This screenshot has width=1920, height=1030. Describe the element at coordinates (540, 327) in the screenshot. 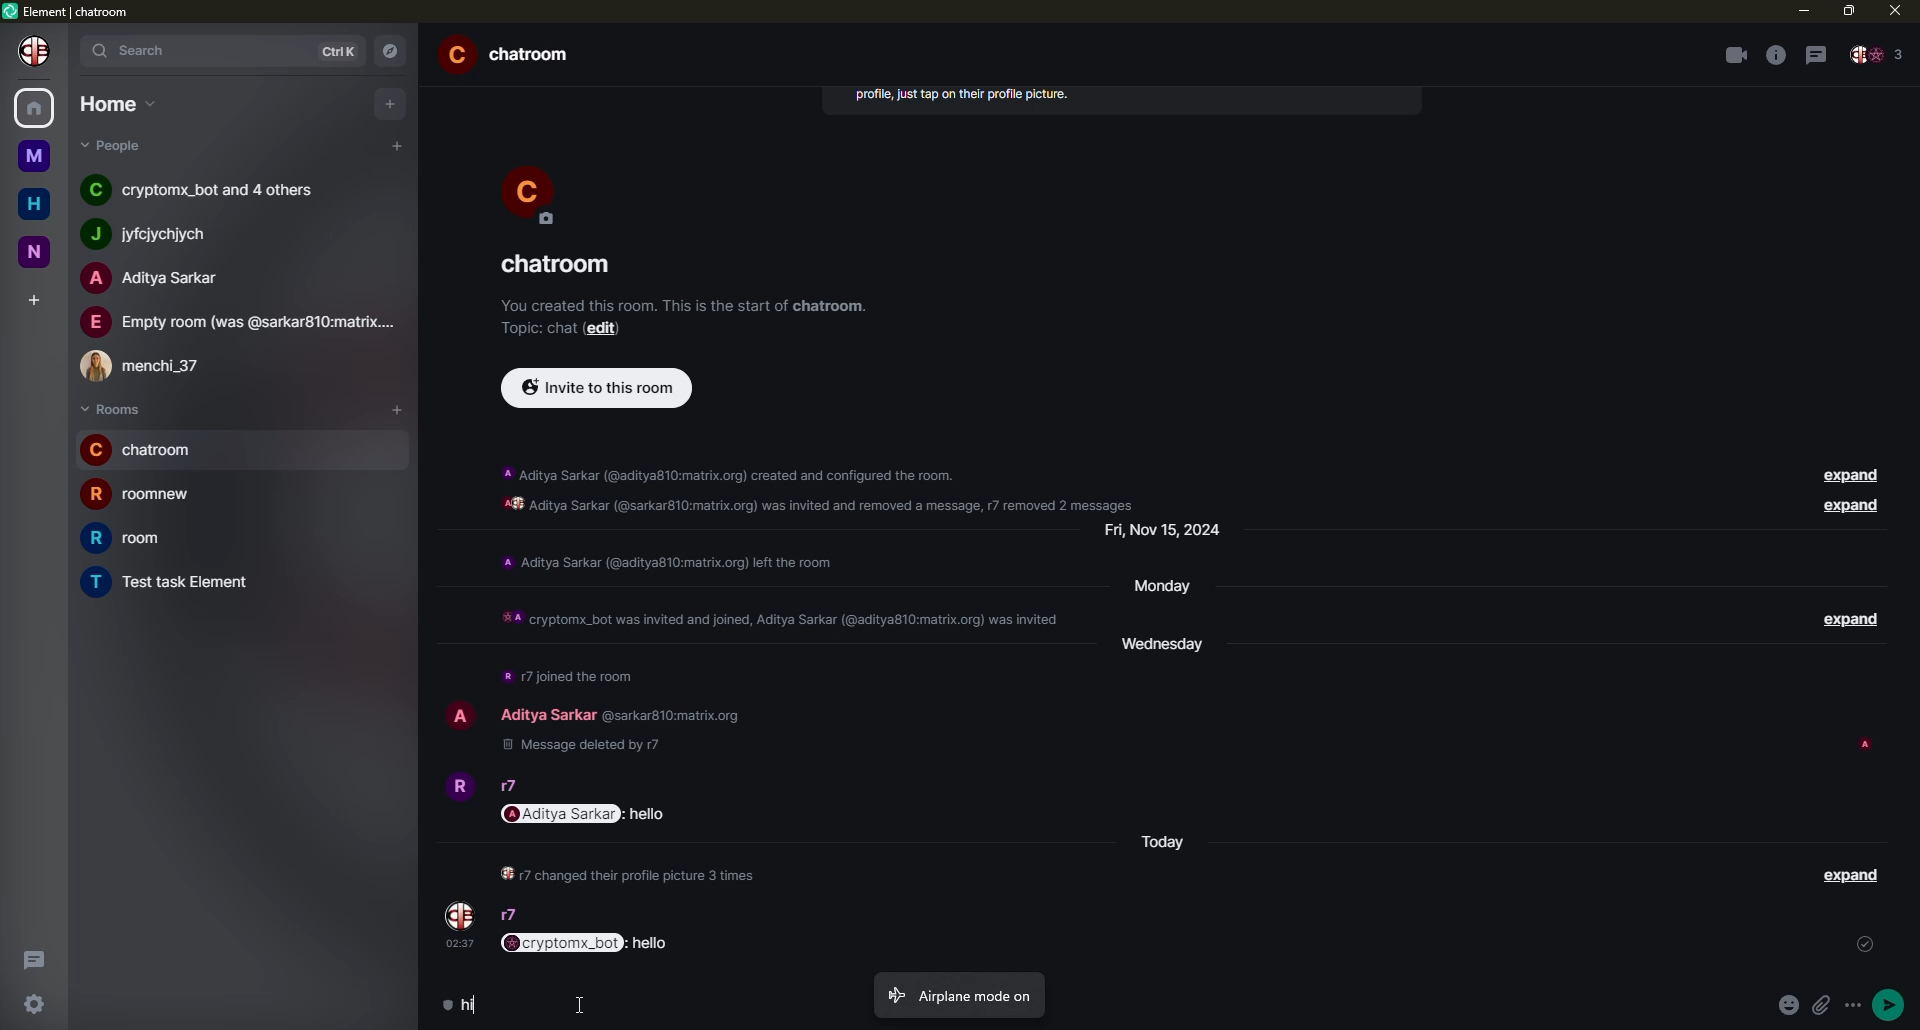

I see `topic` at that location.